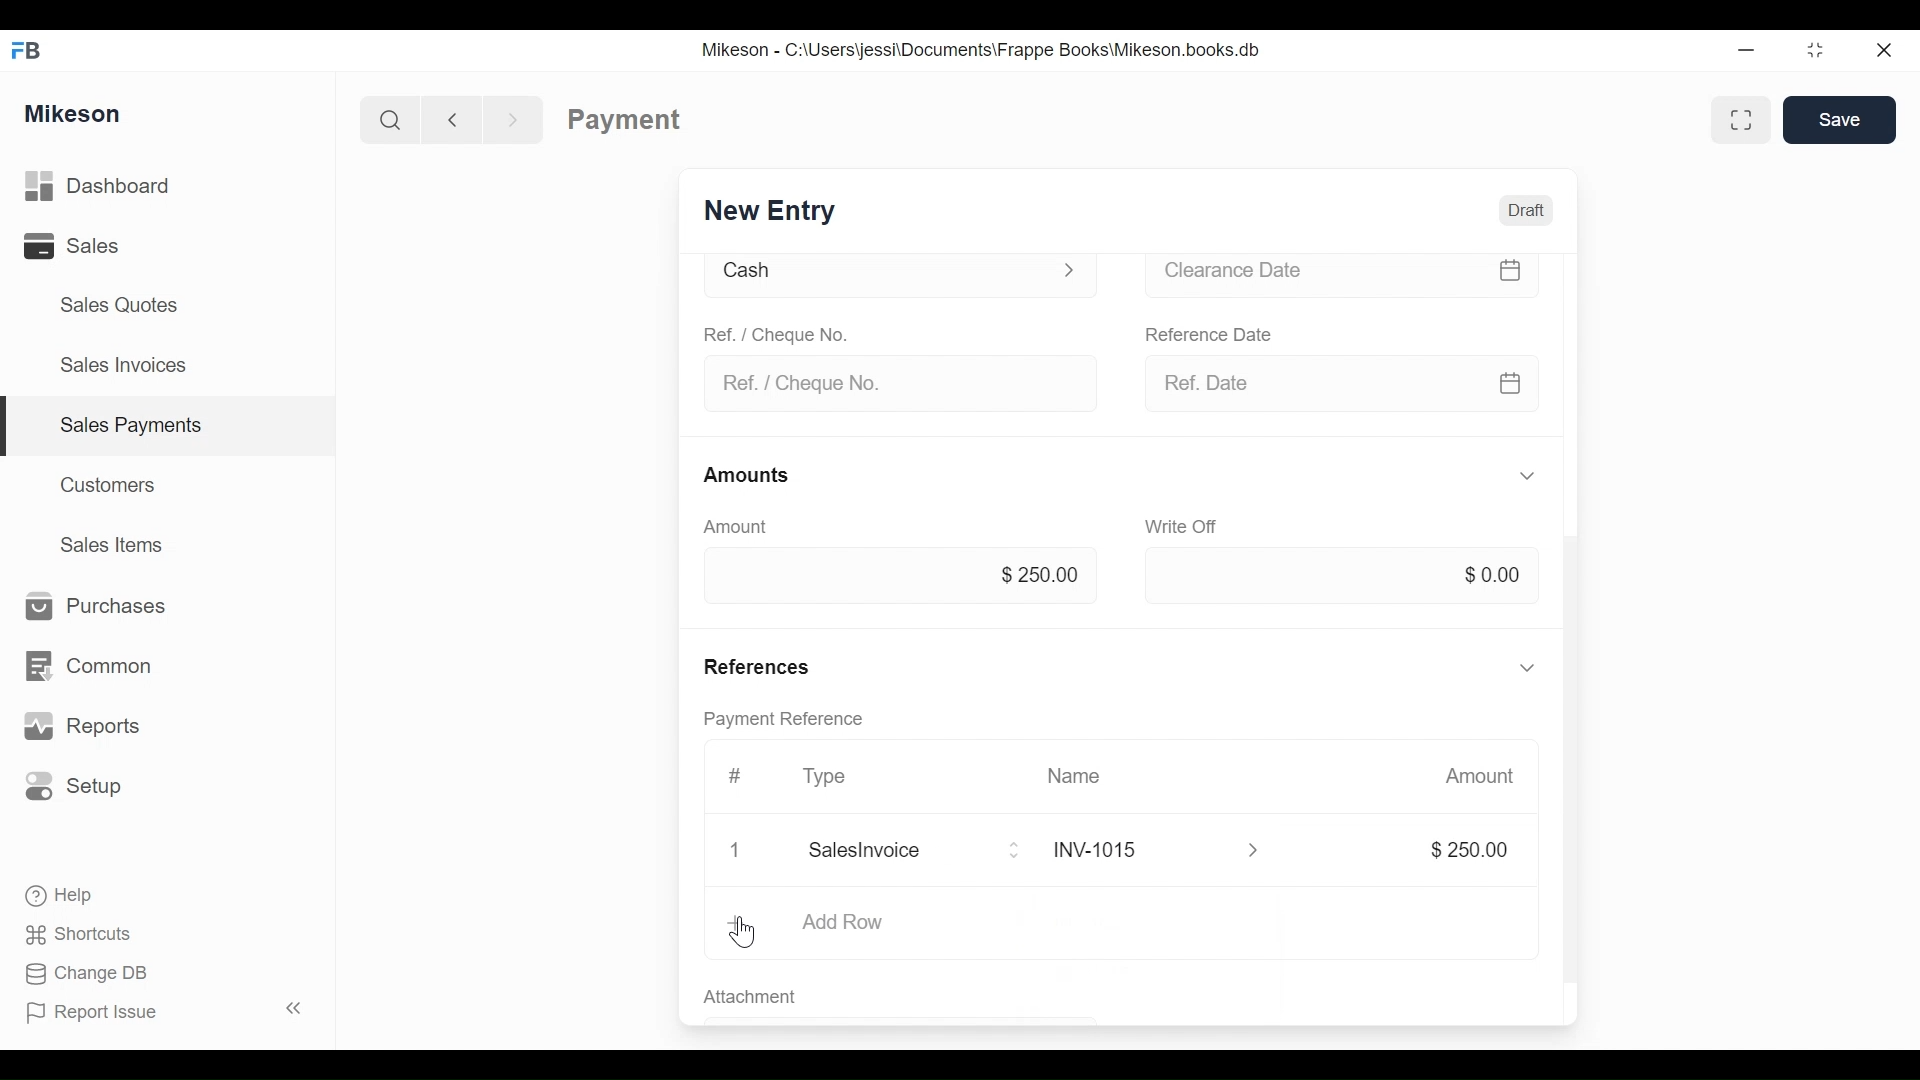  Describe the element at coordinates (766, 666) in the screenshot. I see `References` at that location.